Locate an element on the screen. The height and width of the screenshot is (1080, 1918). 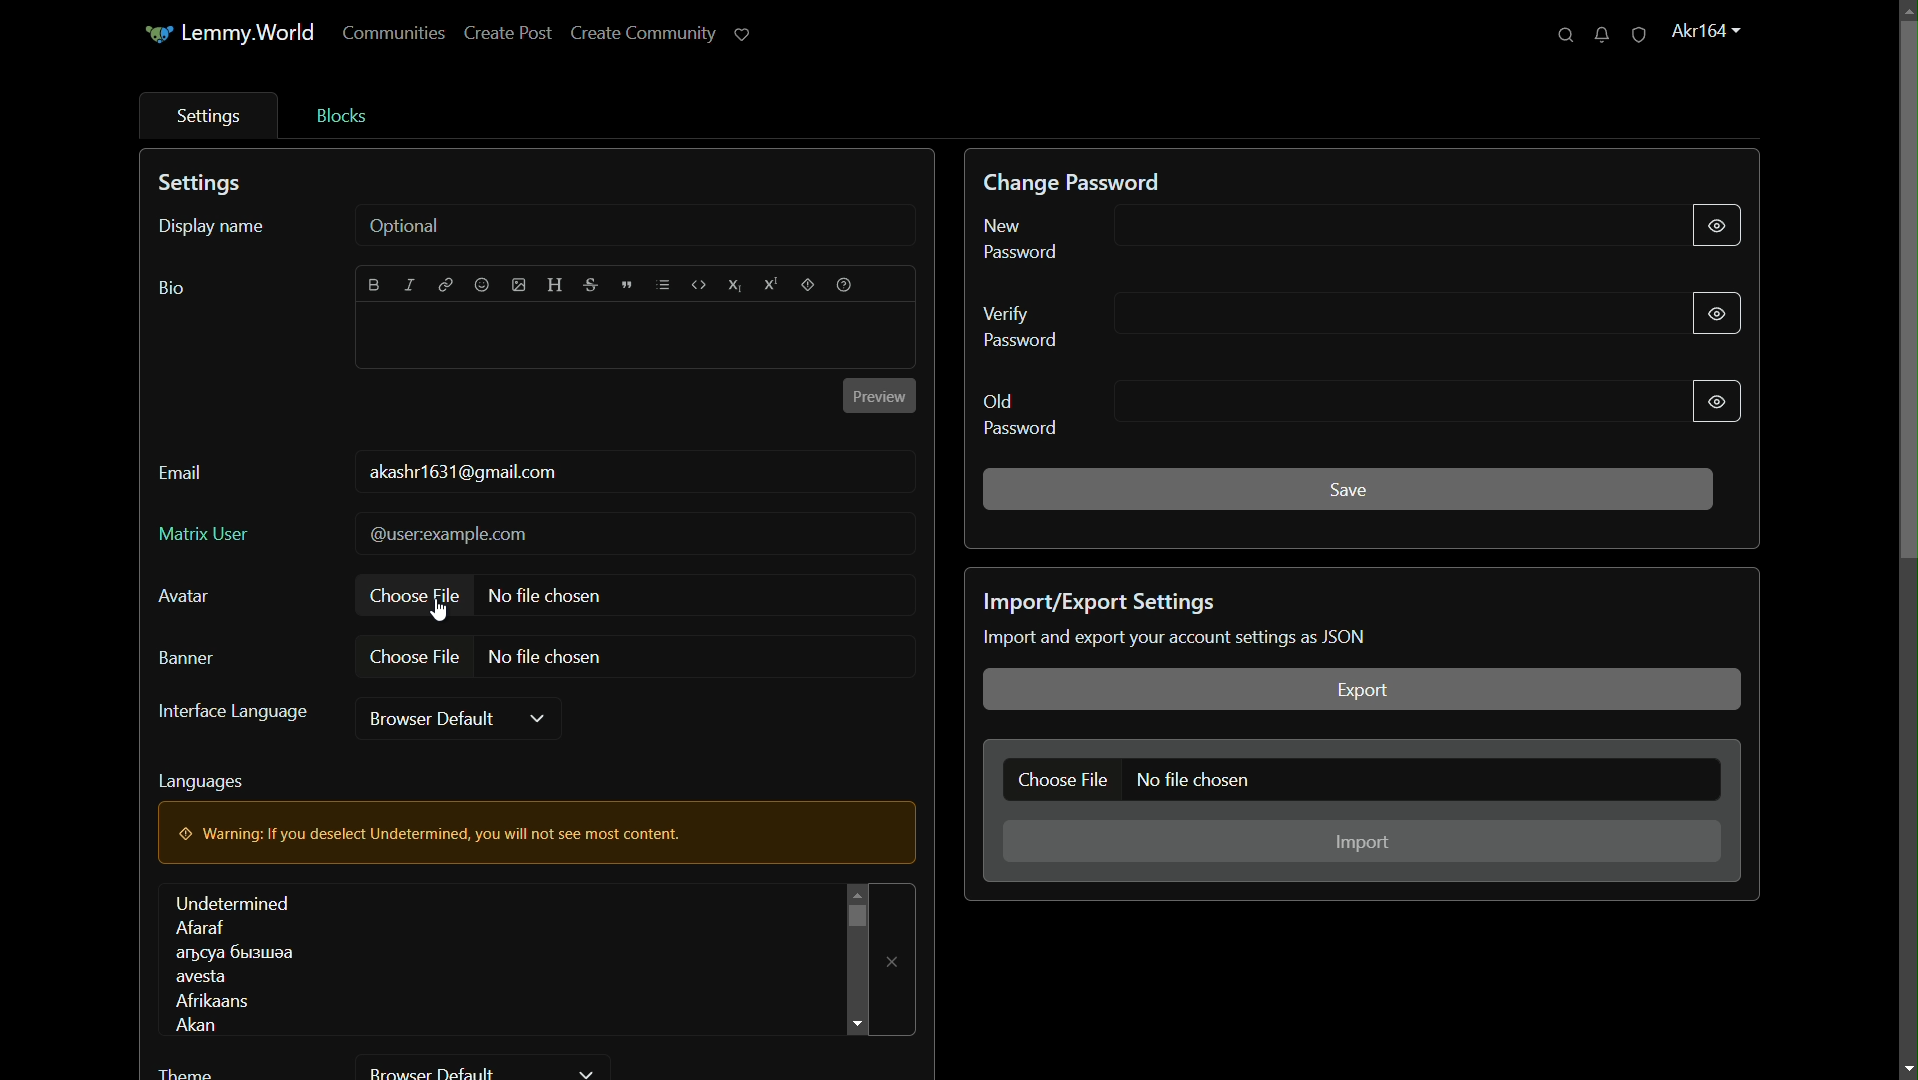
code is located at coordinates (698, 285).